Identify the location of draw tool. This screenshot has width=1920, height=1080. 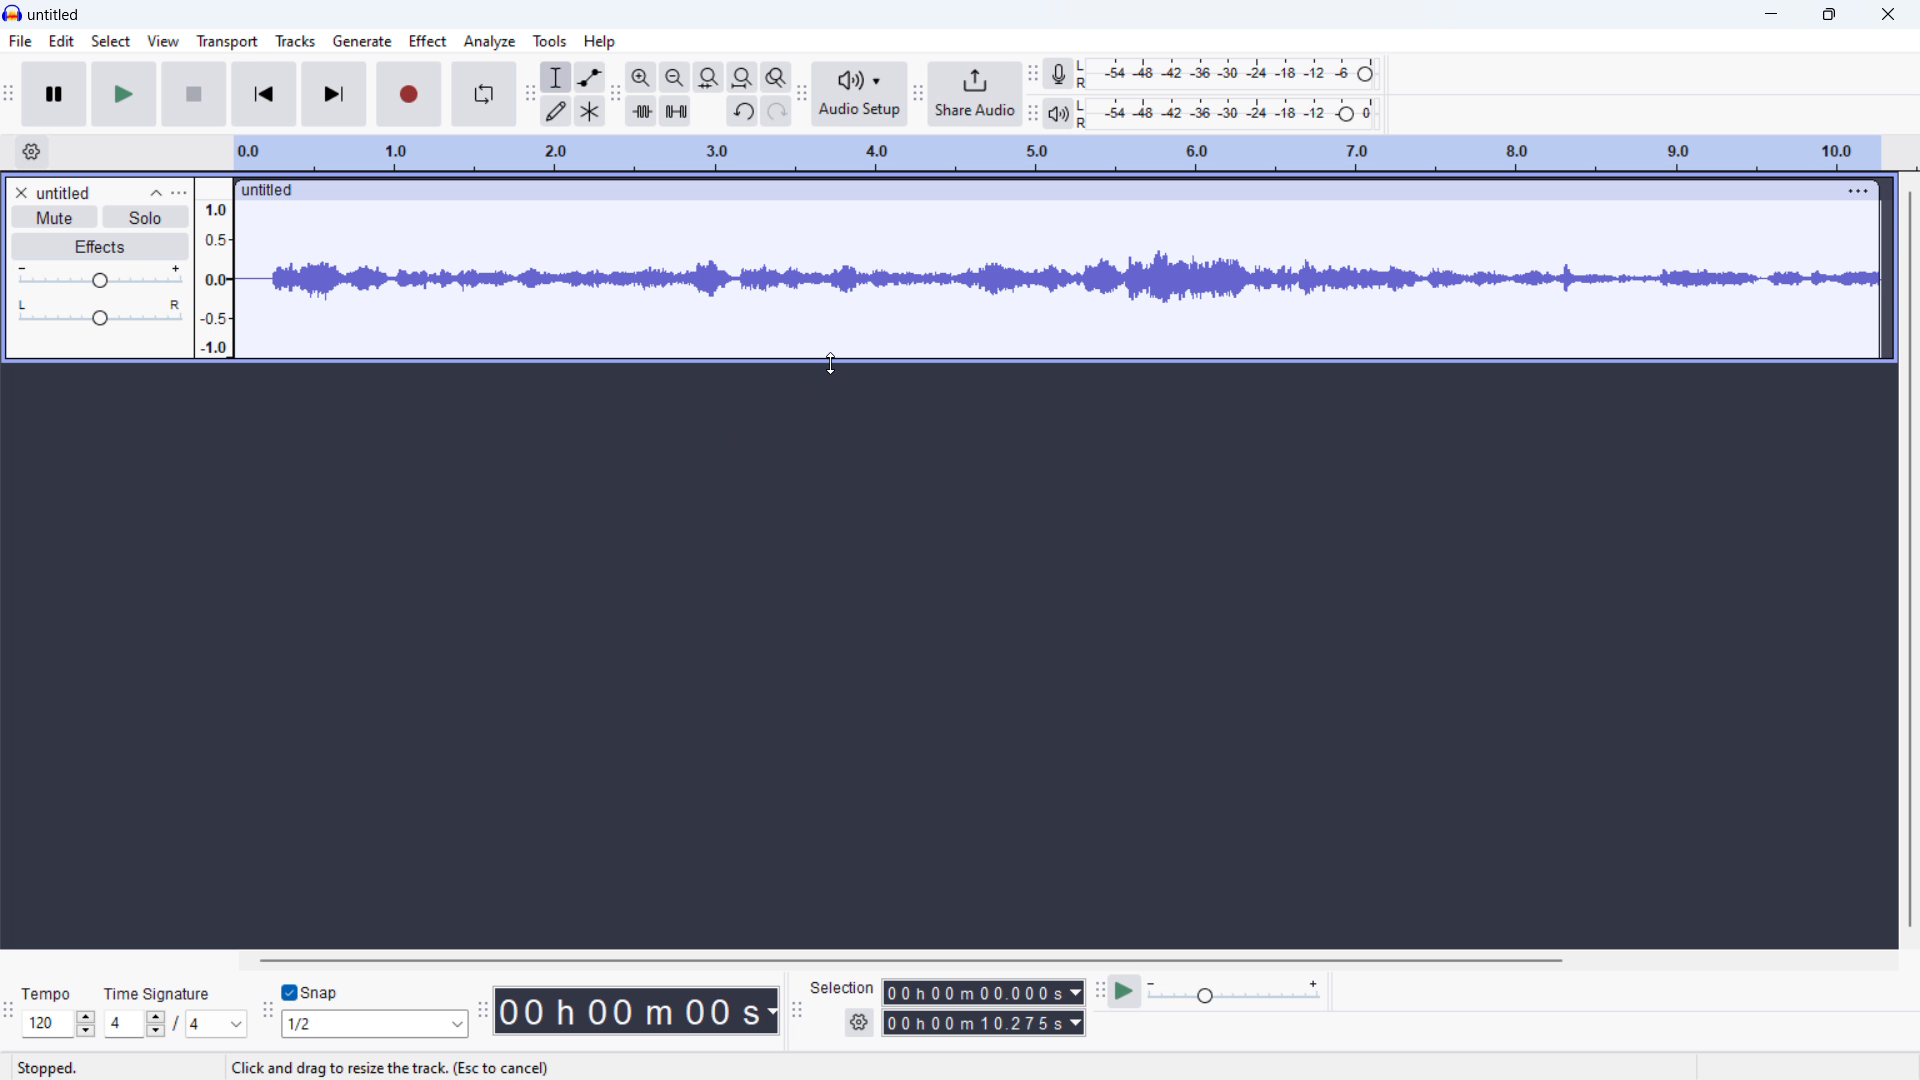
(556, 111).